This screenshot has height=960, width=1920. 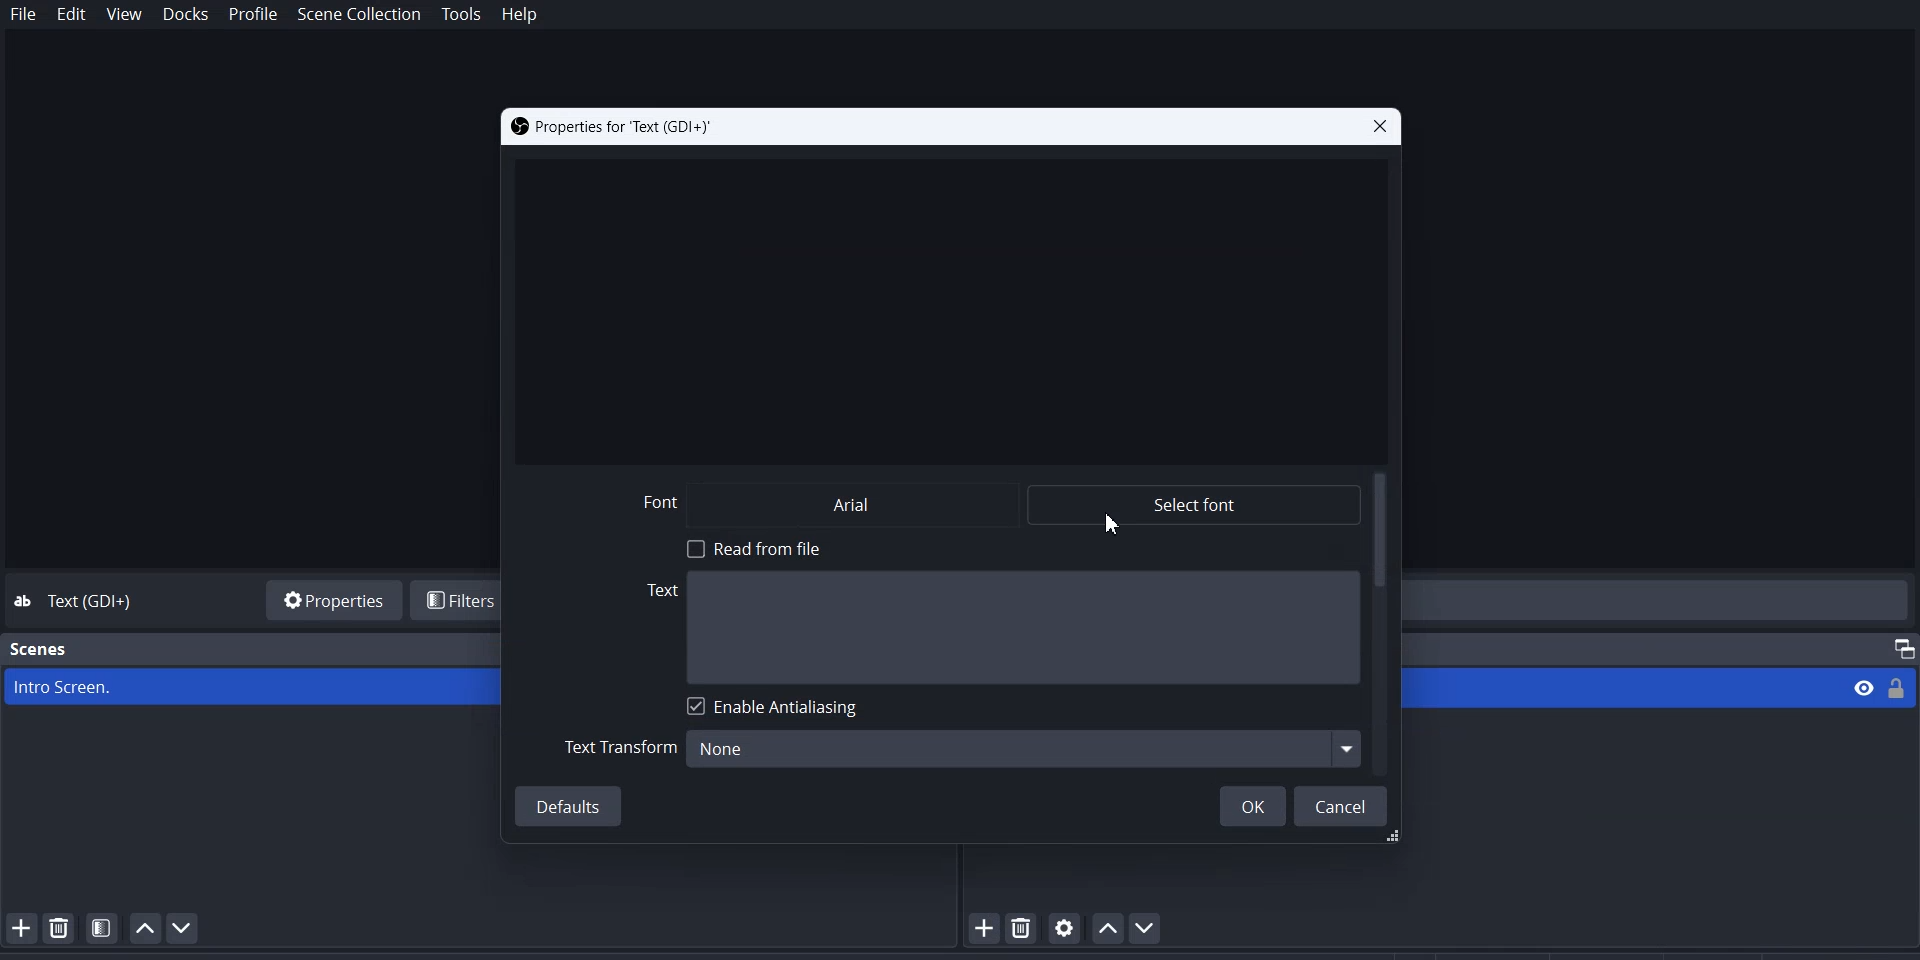 What do you see at coordinates (775, 708) in the screenshot?
I see `Enable Antialiasing` at bounding box center [775, 708].